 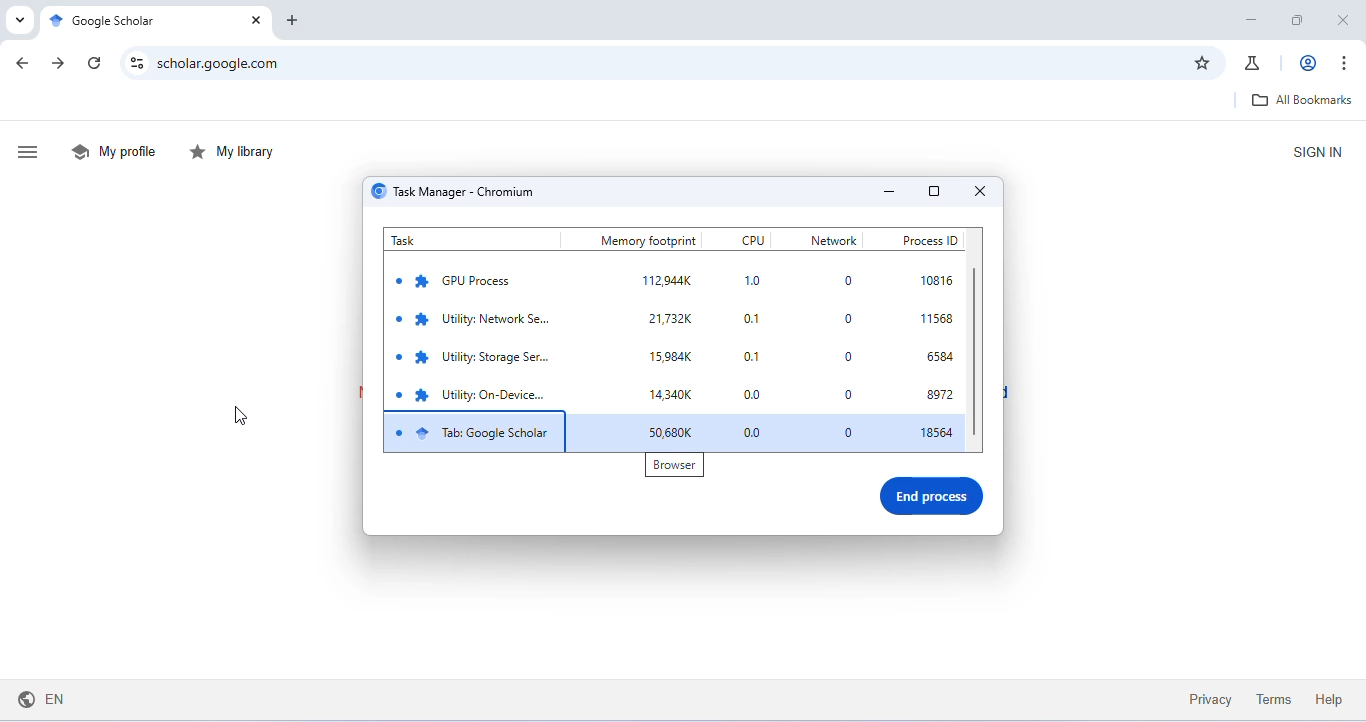 I want to click on CPU, so click(x=753, y=239).